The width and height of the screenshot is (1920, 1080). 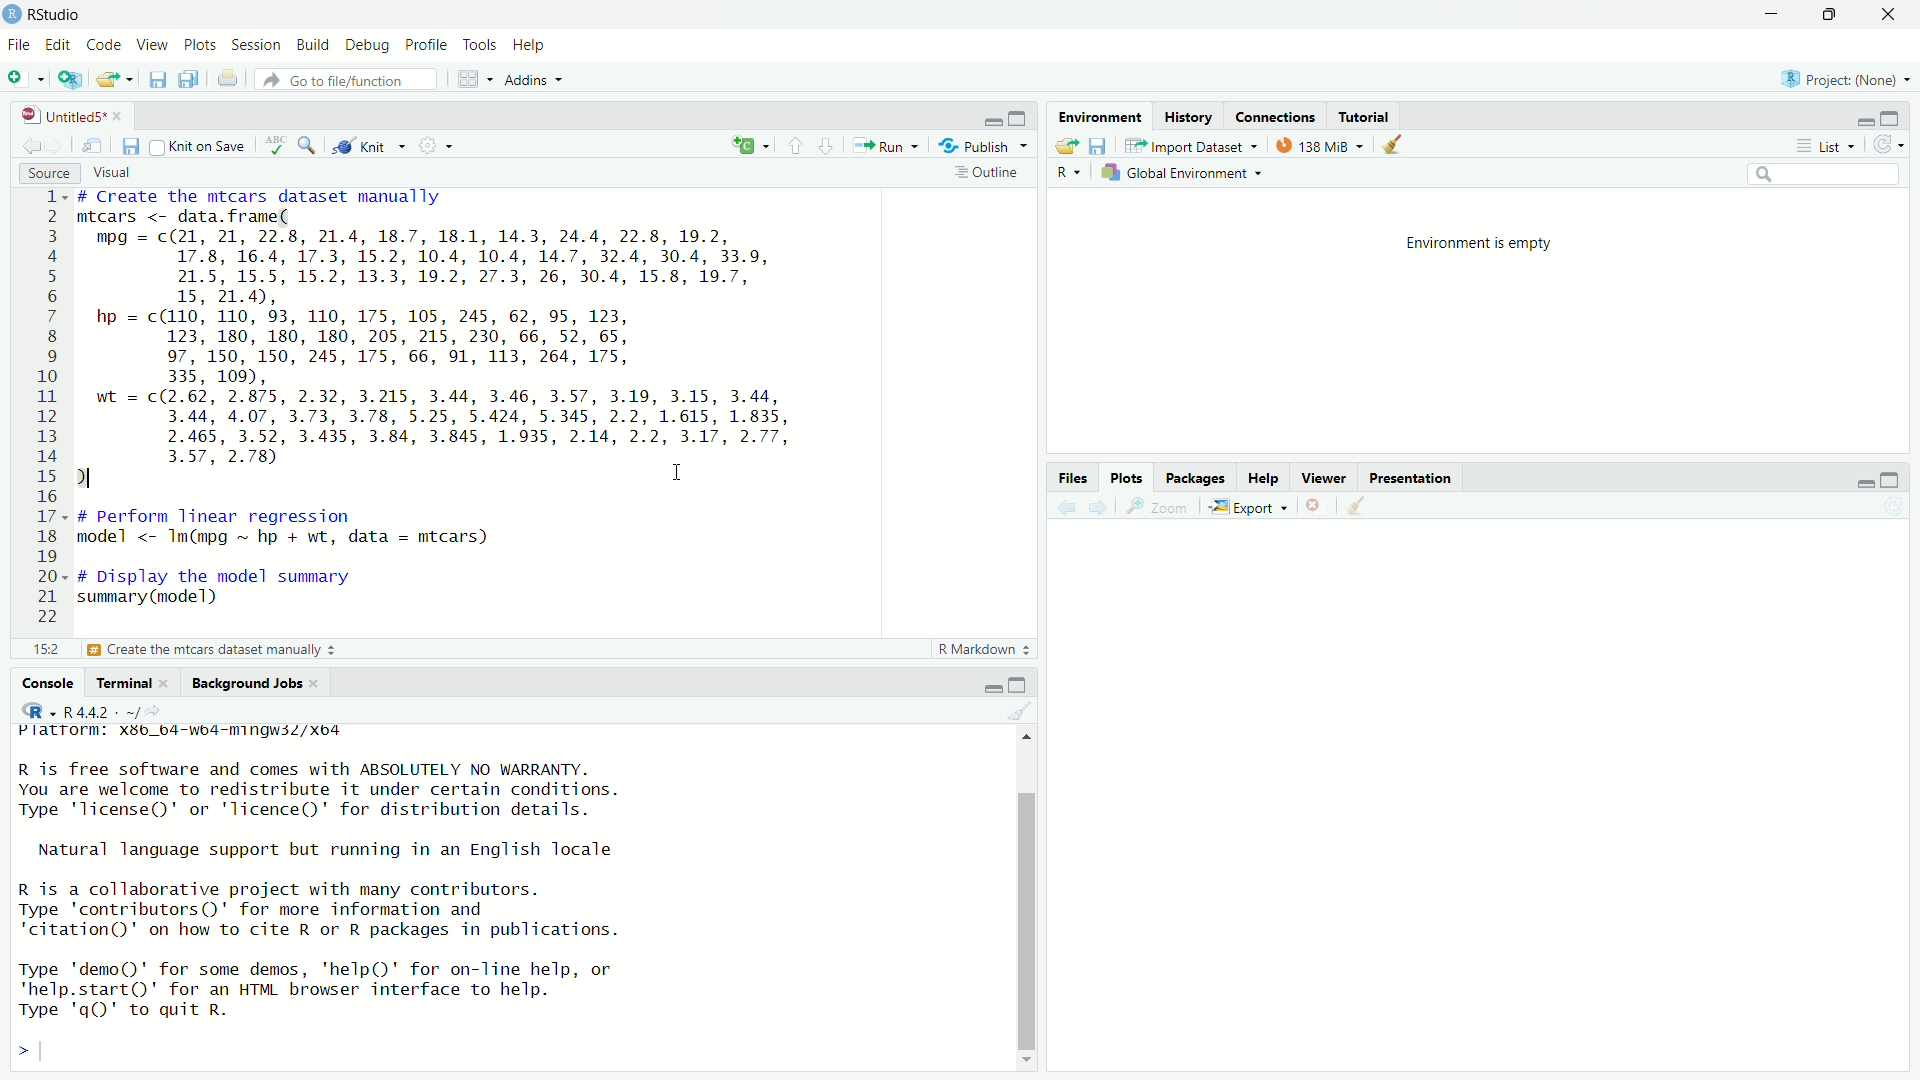 I want to click on remove current plot, so click(x=1317, y=505).